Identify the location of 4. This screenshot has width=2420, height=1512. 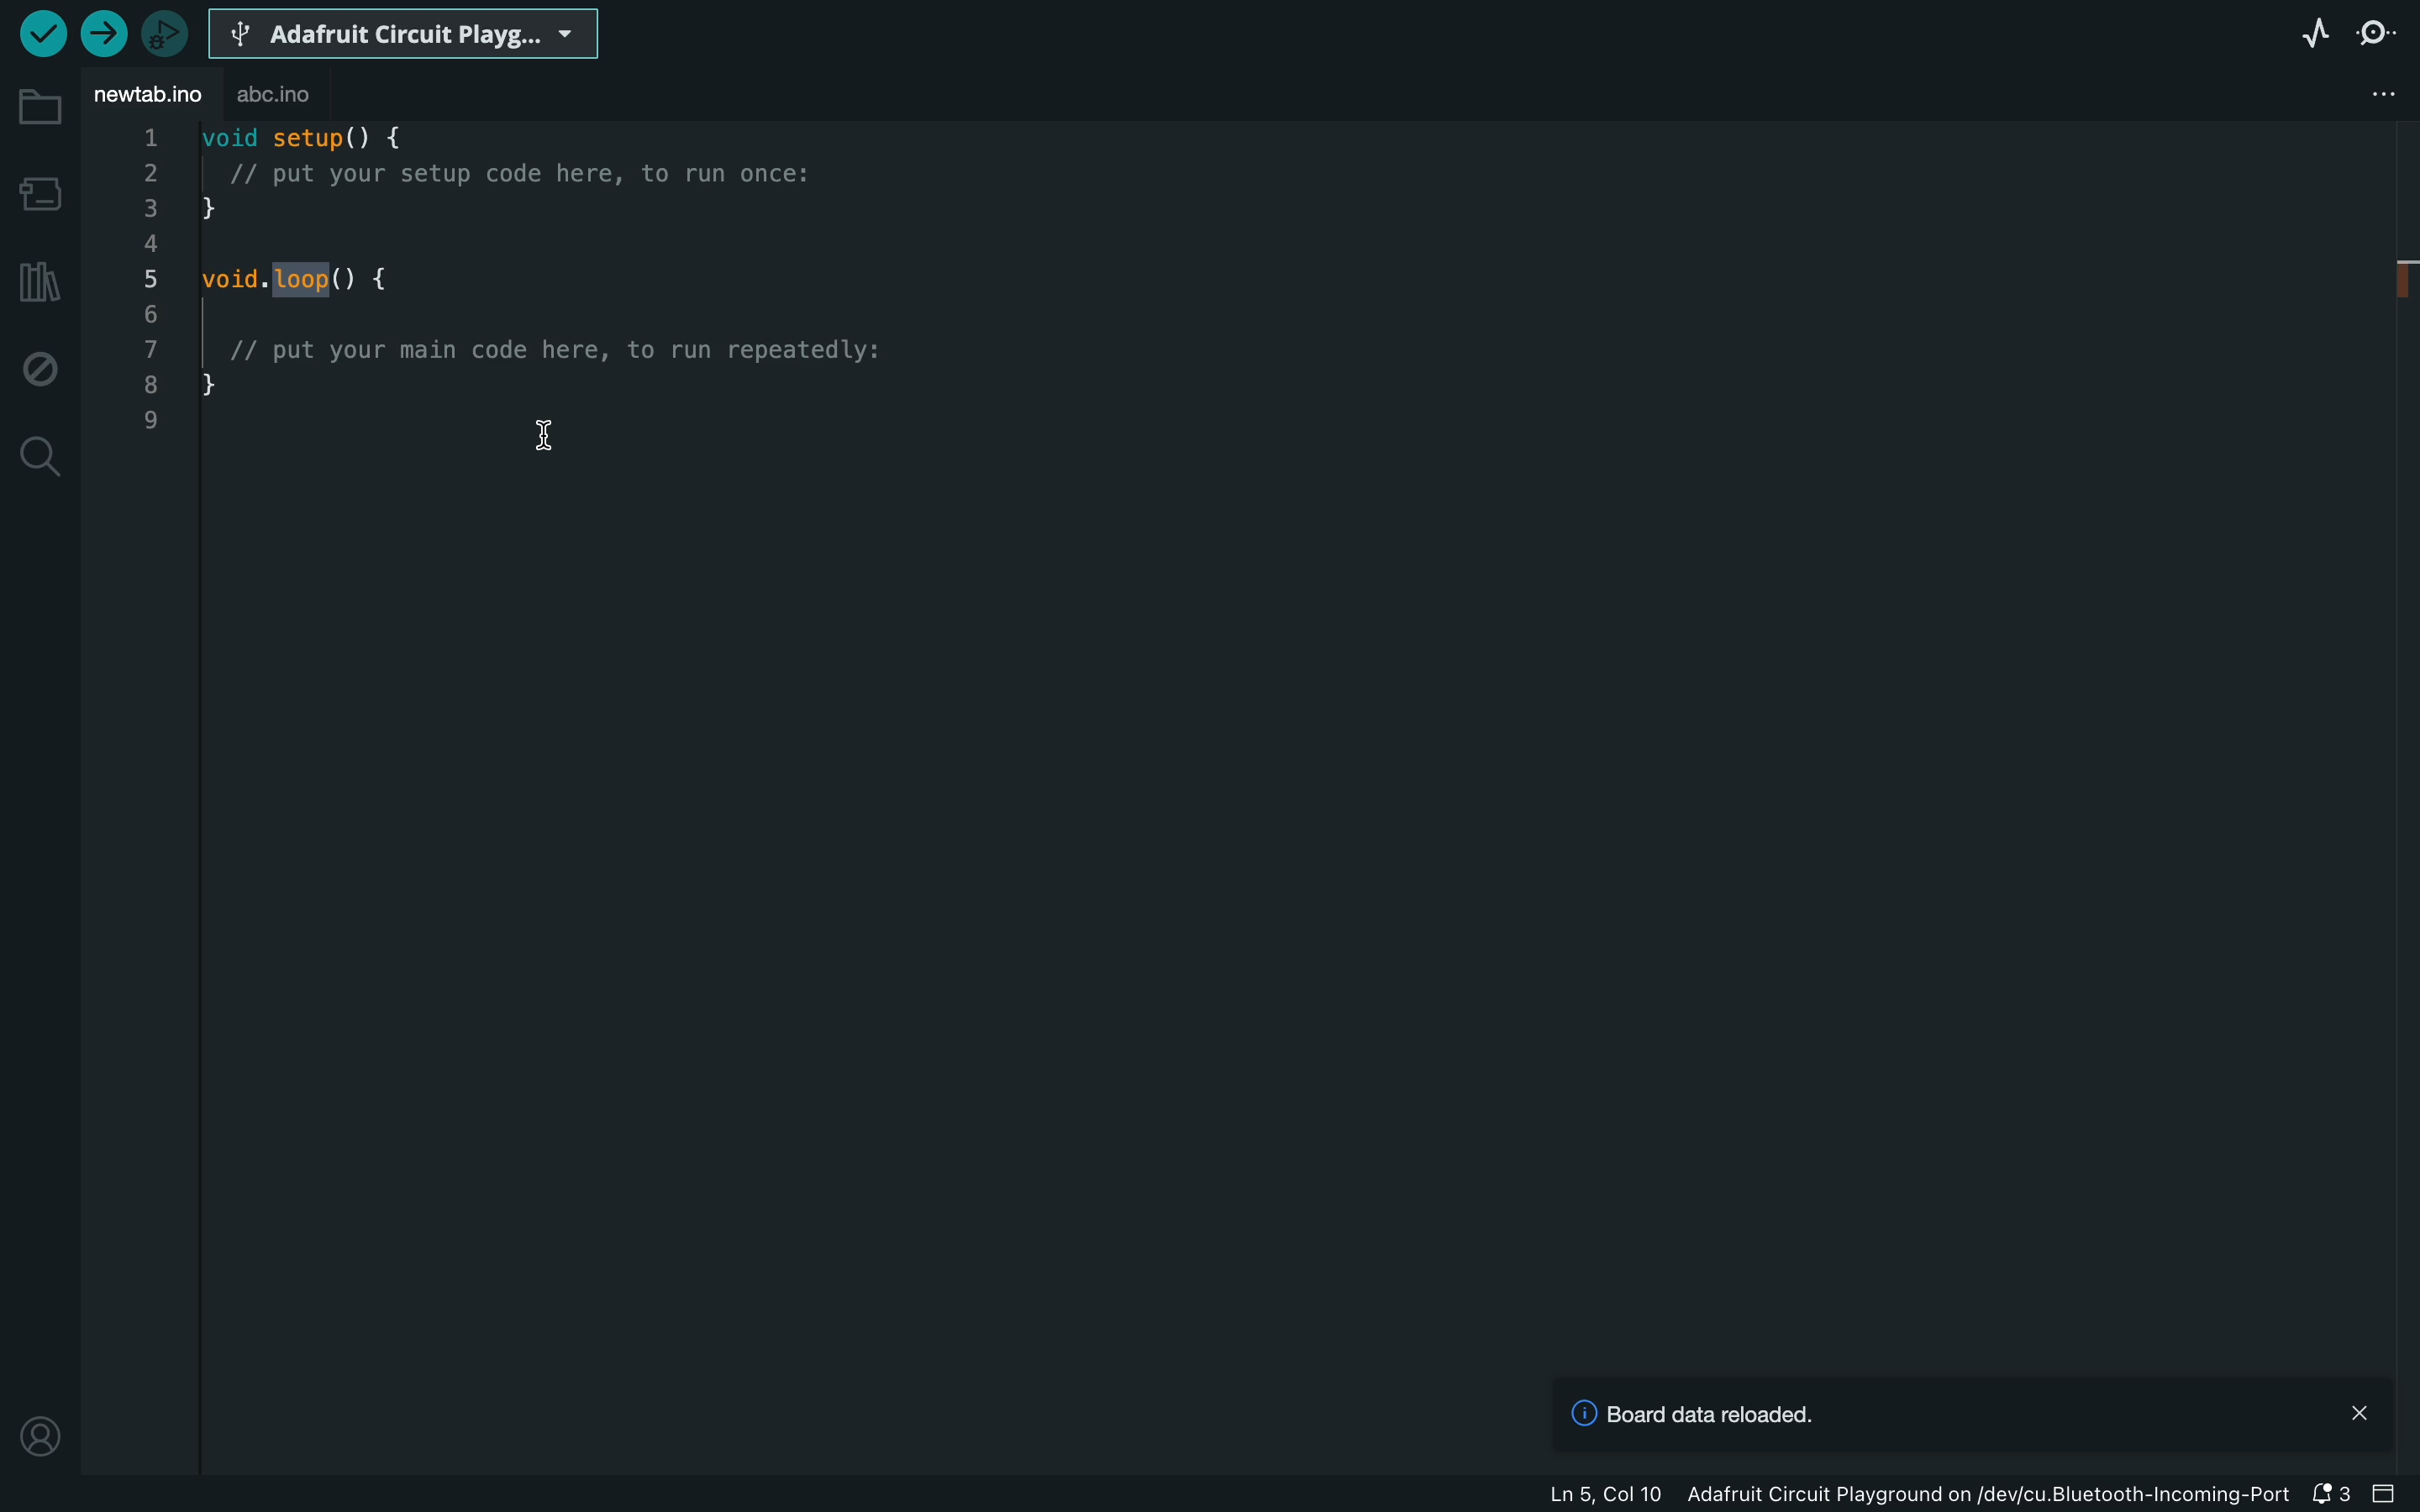
(149, 242).